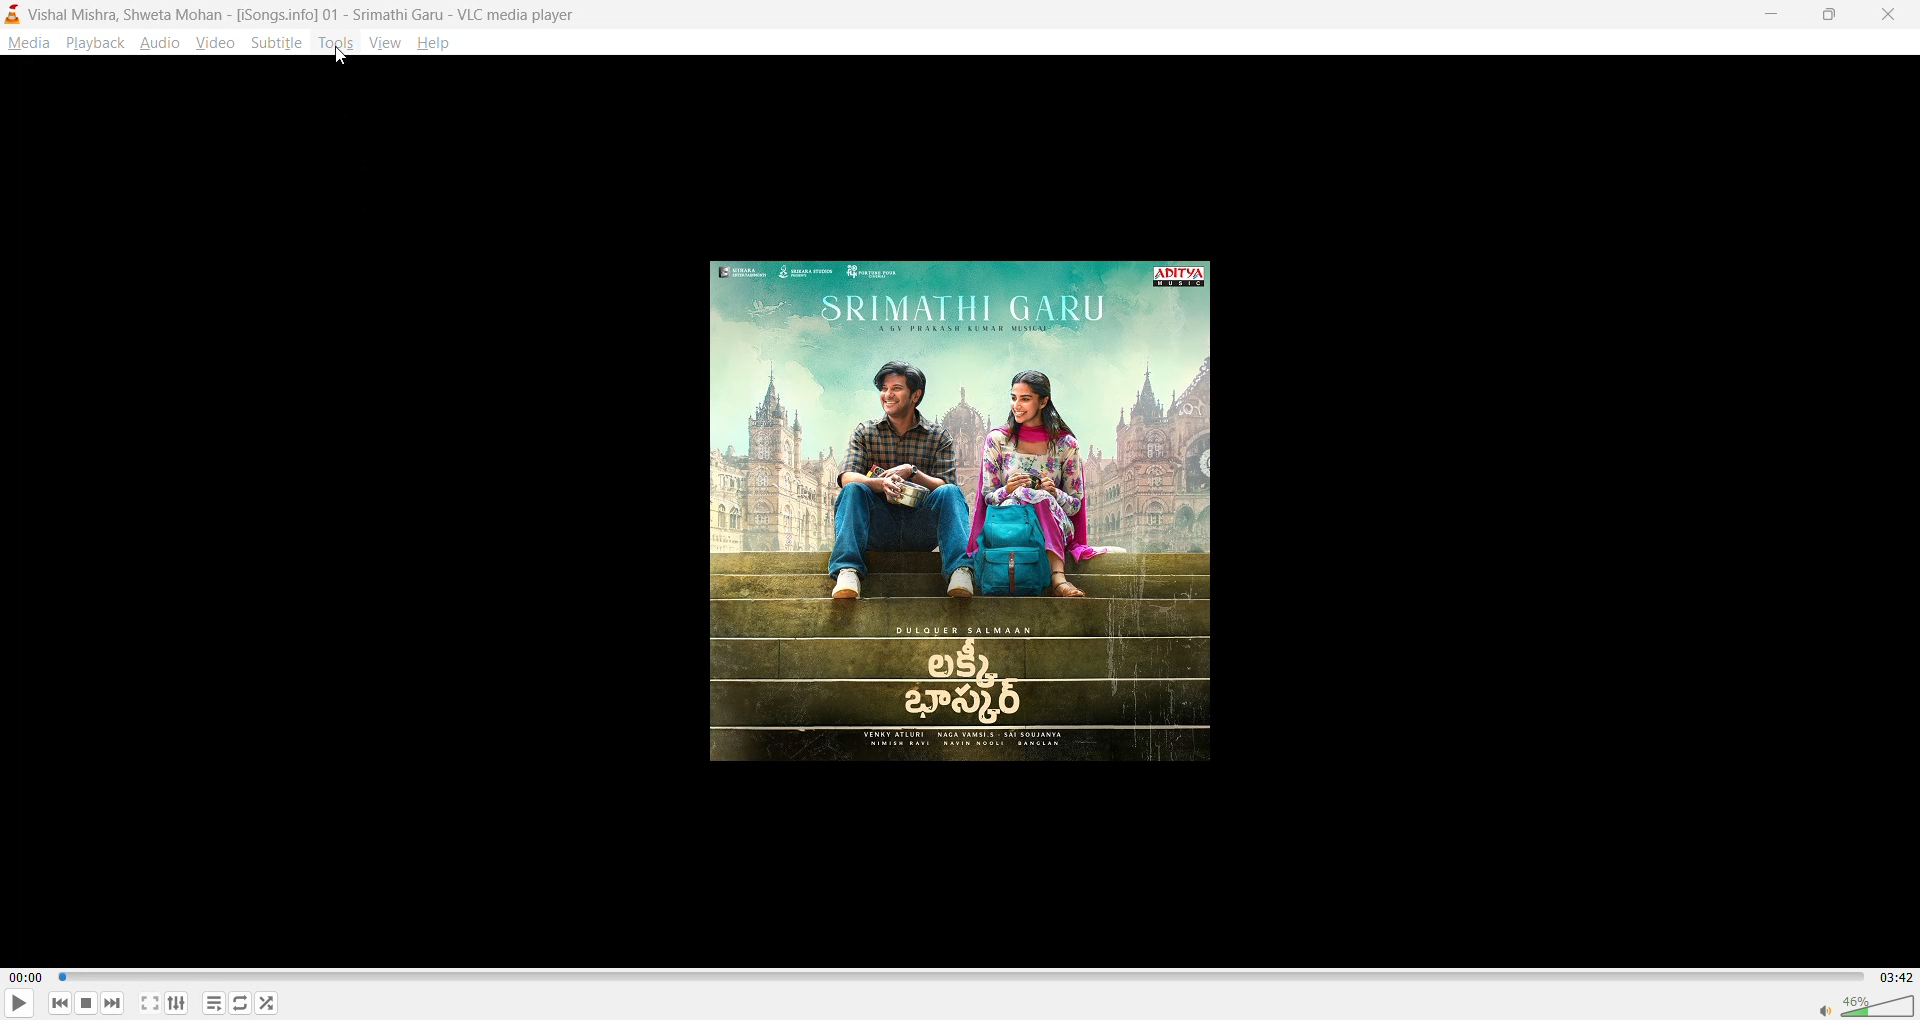 This screenshot has height=1020, width=1920. Describe the element at coordinates (28, 43) in the screenshot. I see `media` at that location.